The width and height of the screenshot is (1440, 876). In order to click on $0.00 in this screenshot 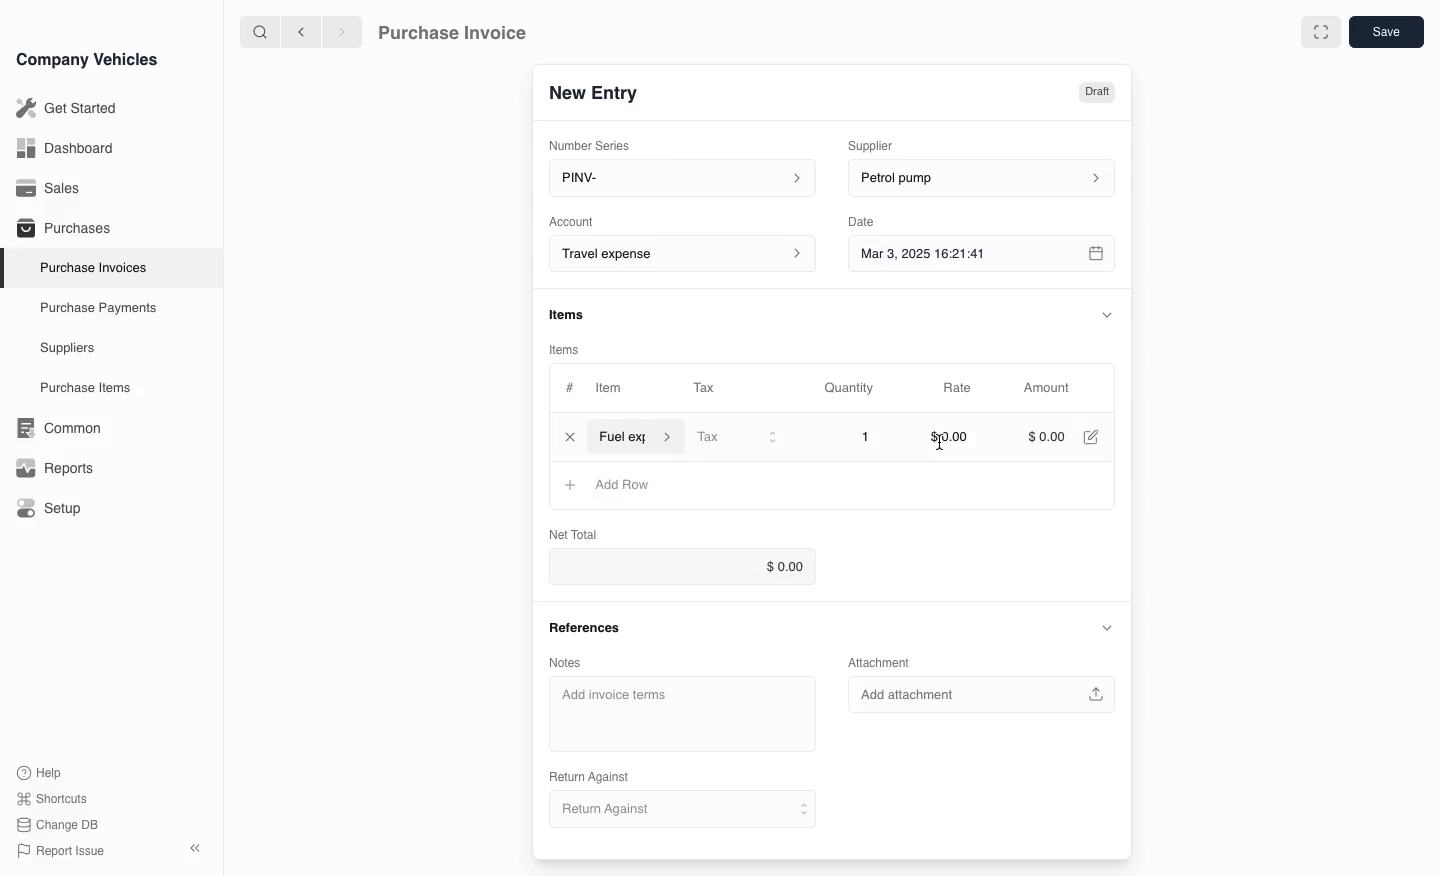, I will do `click(693, 568)`.